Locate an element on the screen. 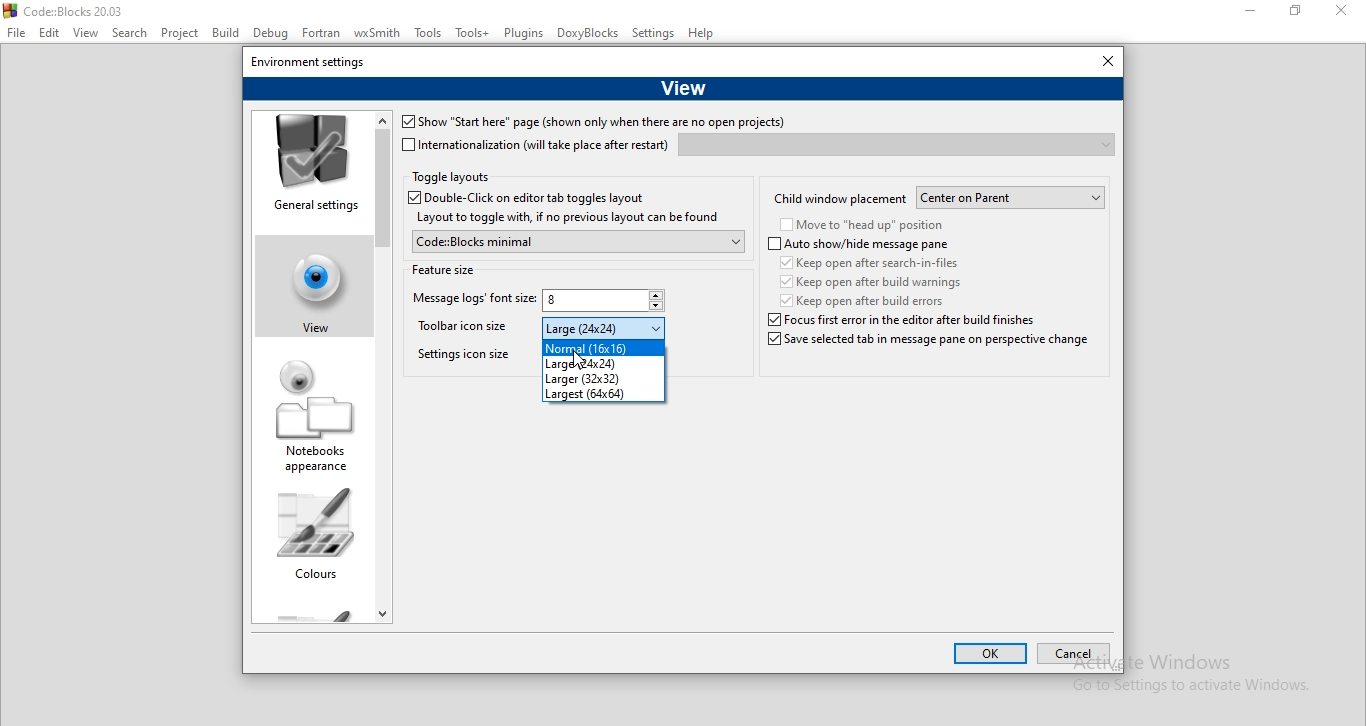 This screenshot has width=1366, height=726. ok is located at coordinates (991, 655).